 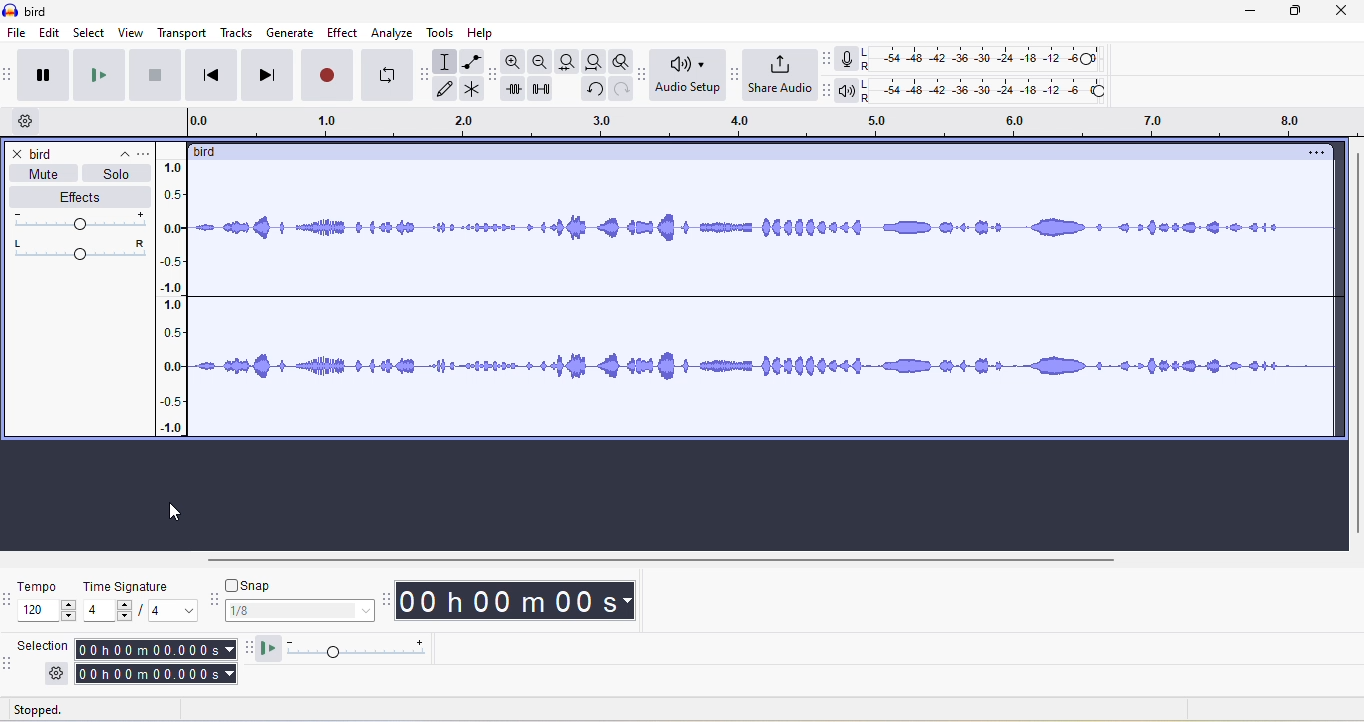 What do you see at coordinates (267, 649) in the screenshot?
I see `play at speed` at bounding box center [267, 649].